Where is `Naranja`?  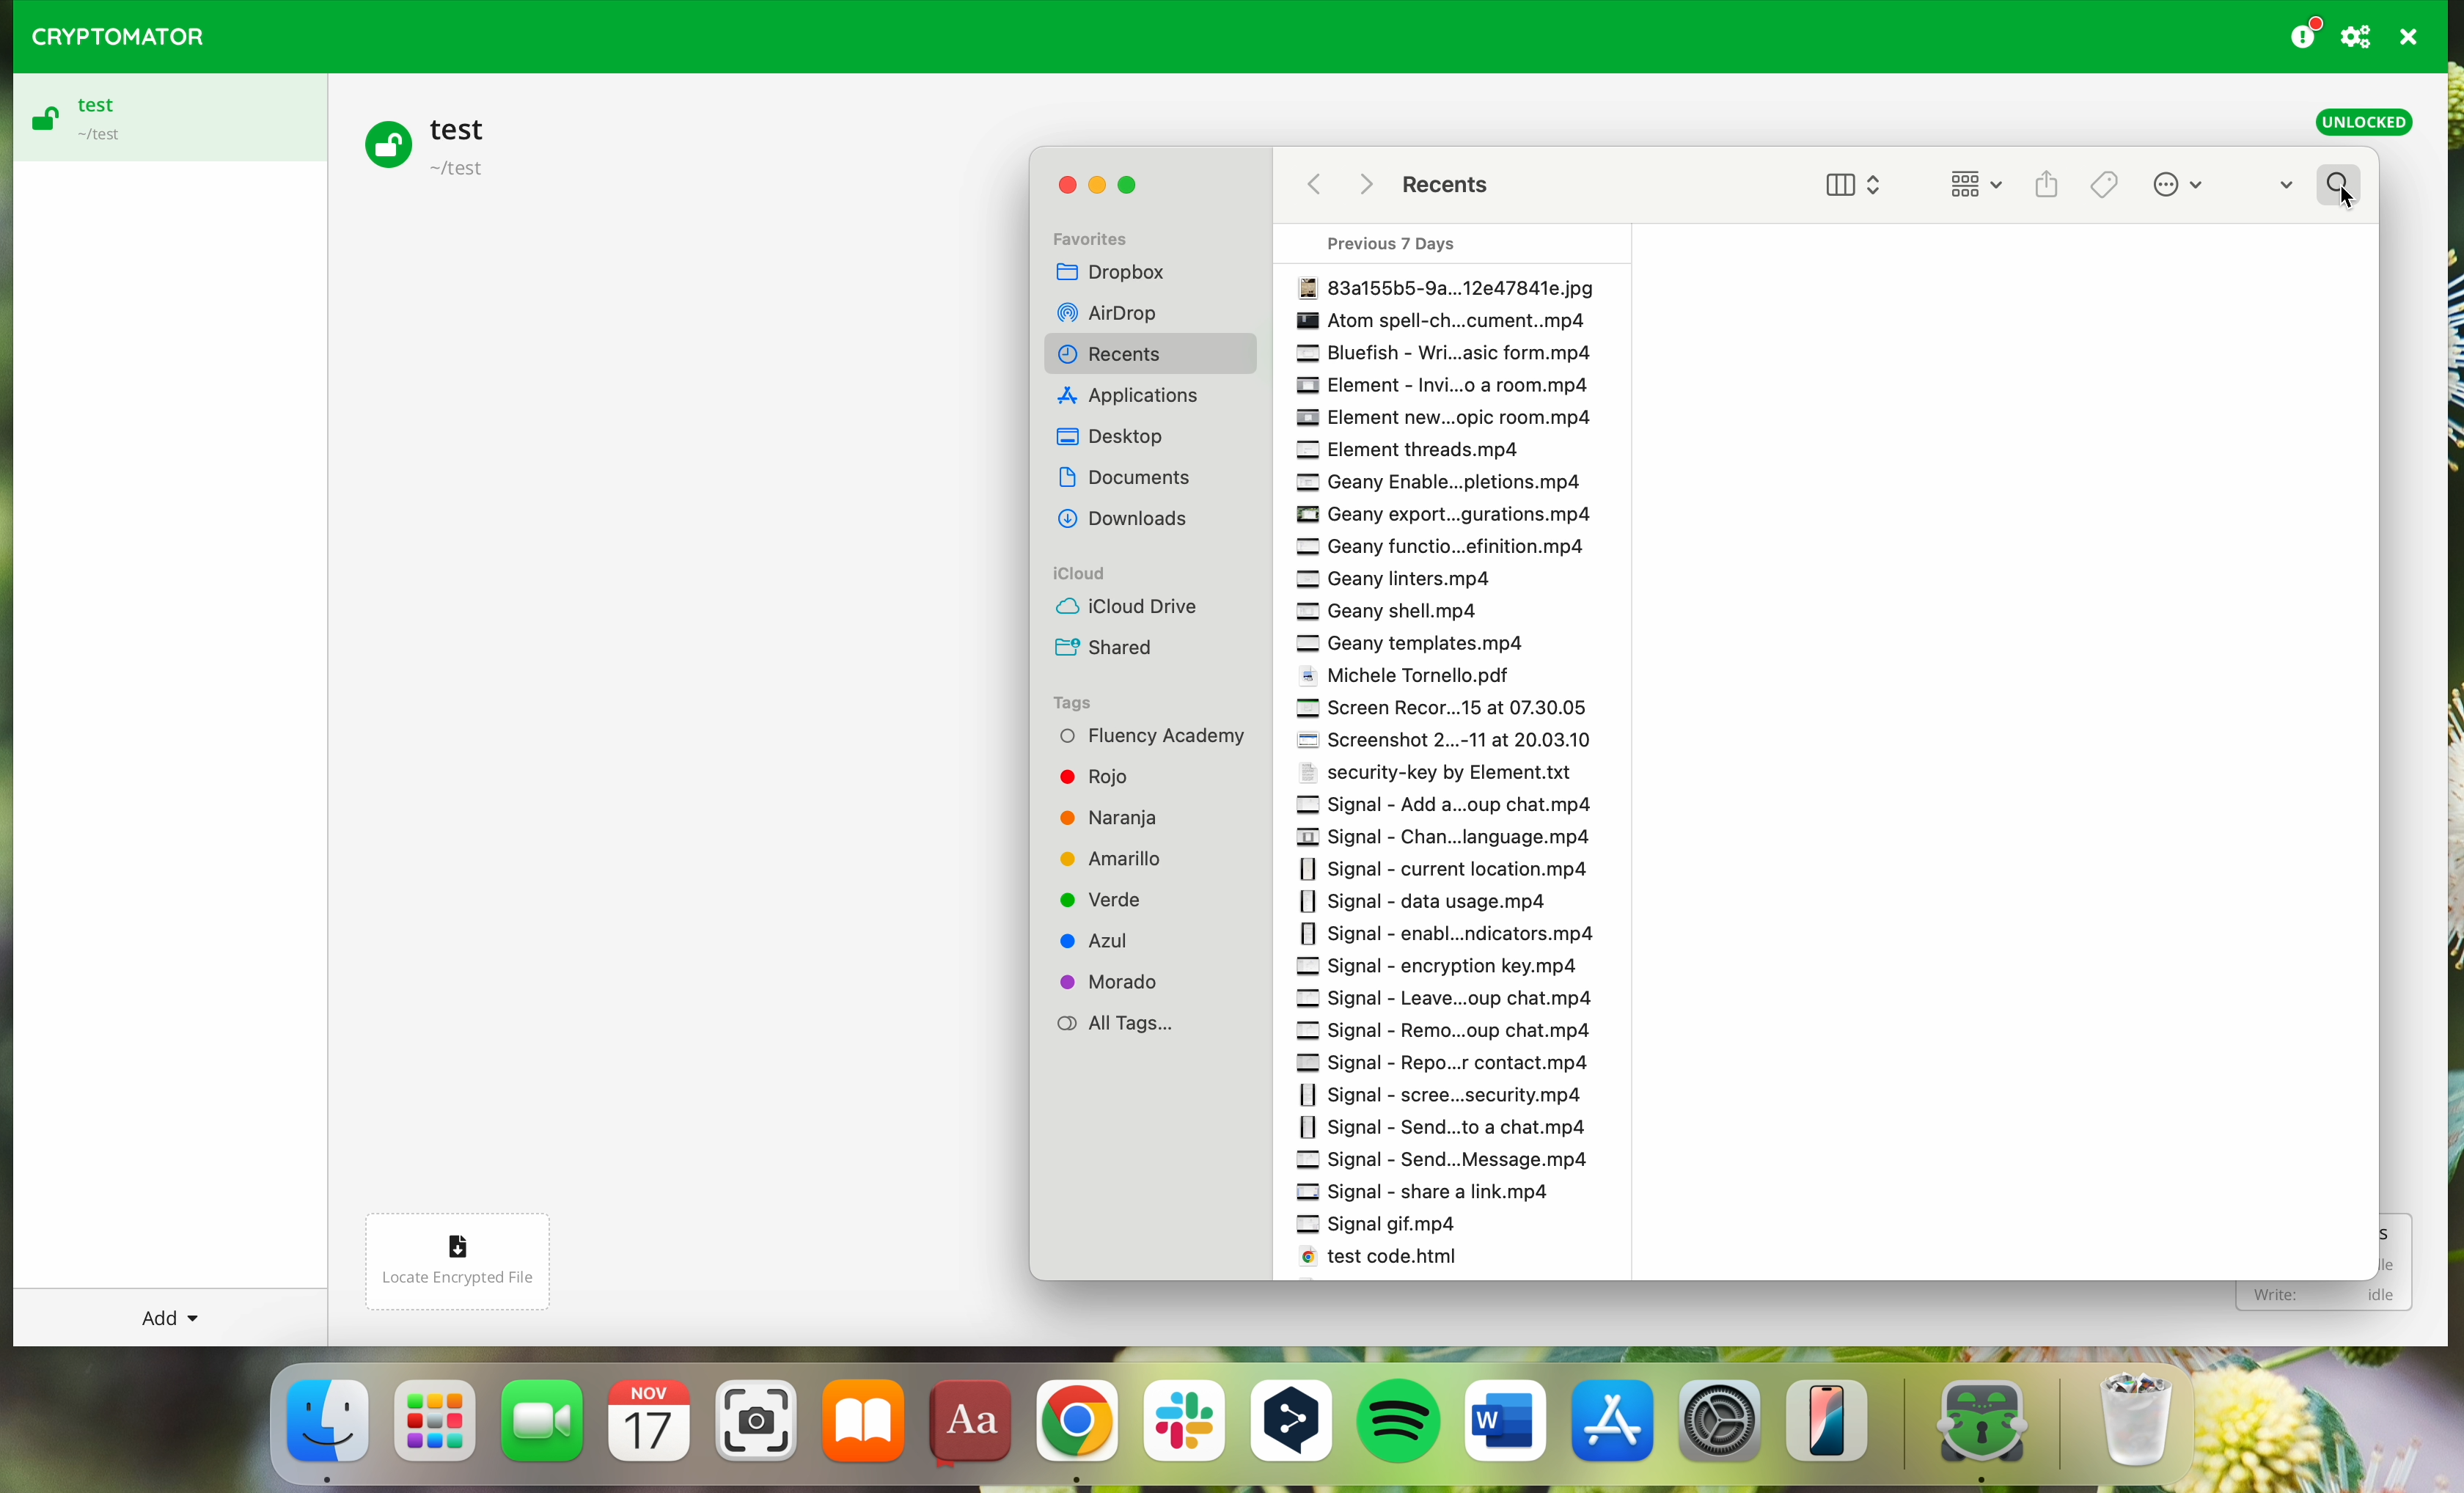 Naranja is located at coordinates (1129, 815).